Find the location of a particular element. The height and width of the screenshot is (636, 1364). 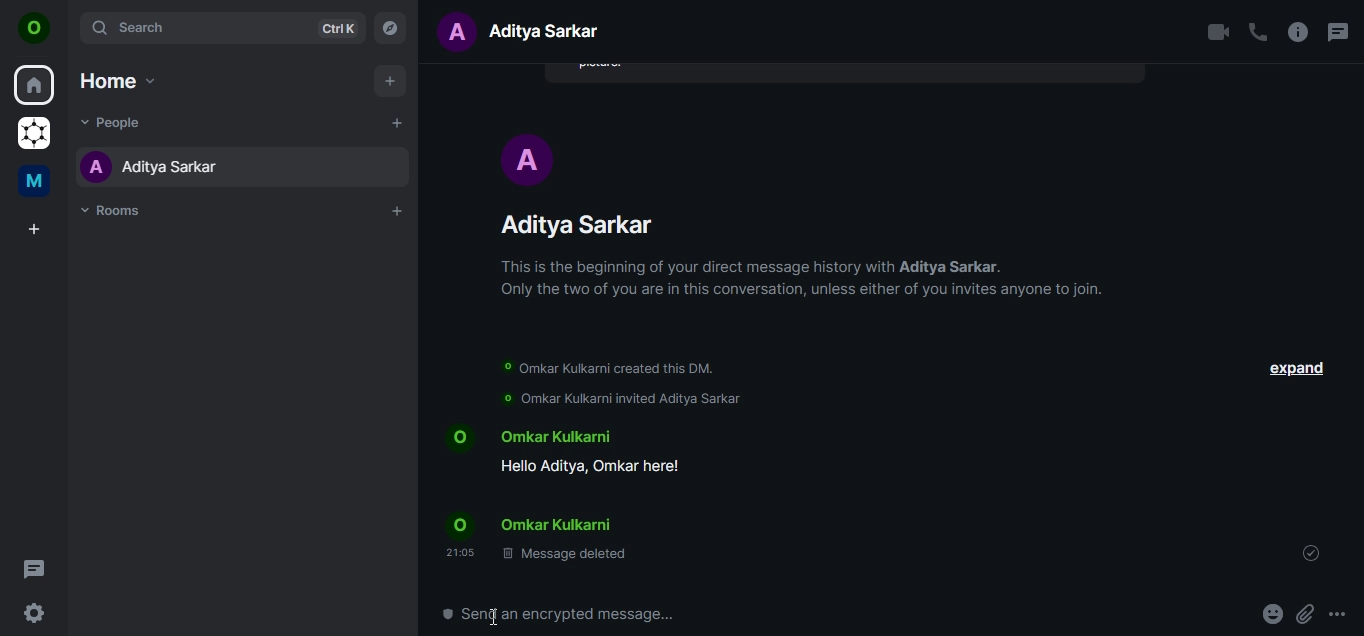

profile/name is located at coordinates (790, 215).